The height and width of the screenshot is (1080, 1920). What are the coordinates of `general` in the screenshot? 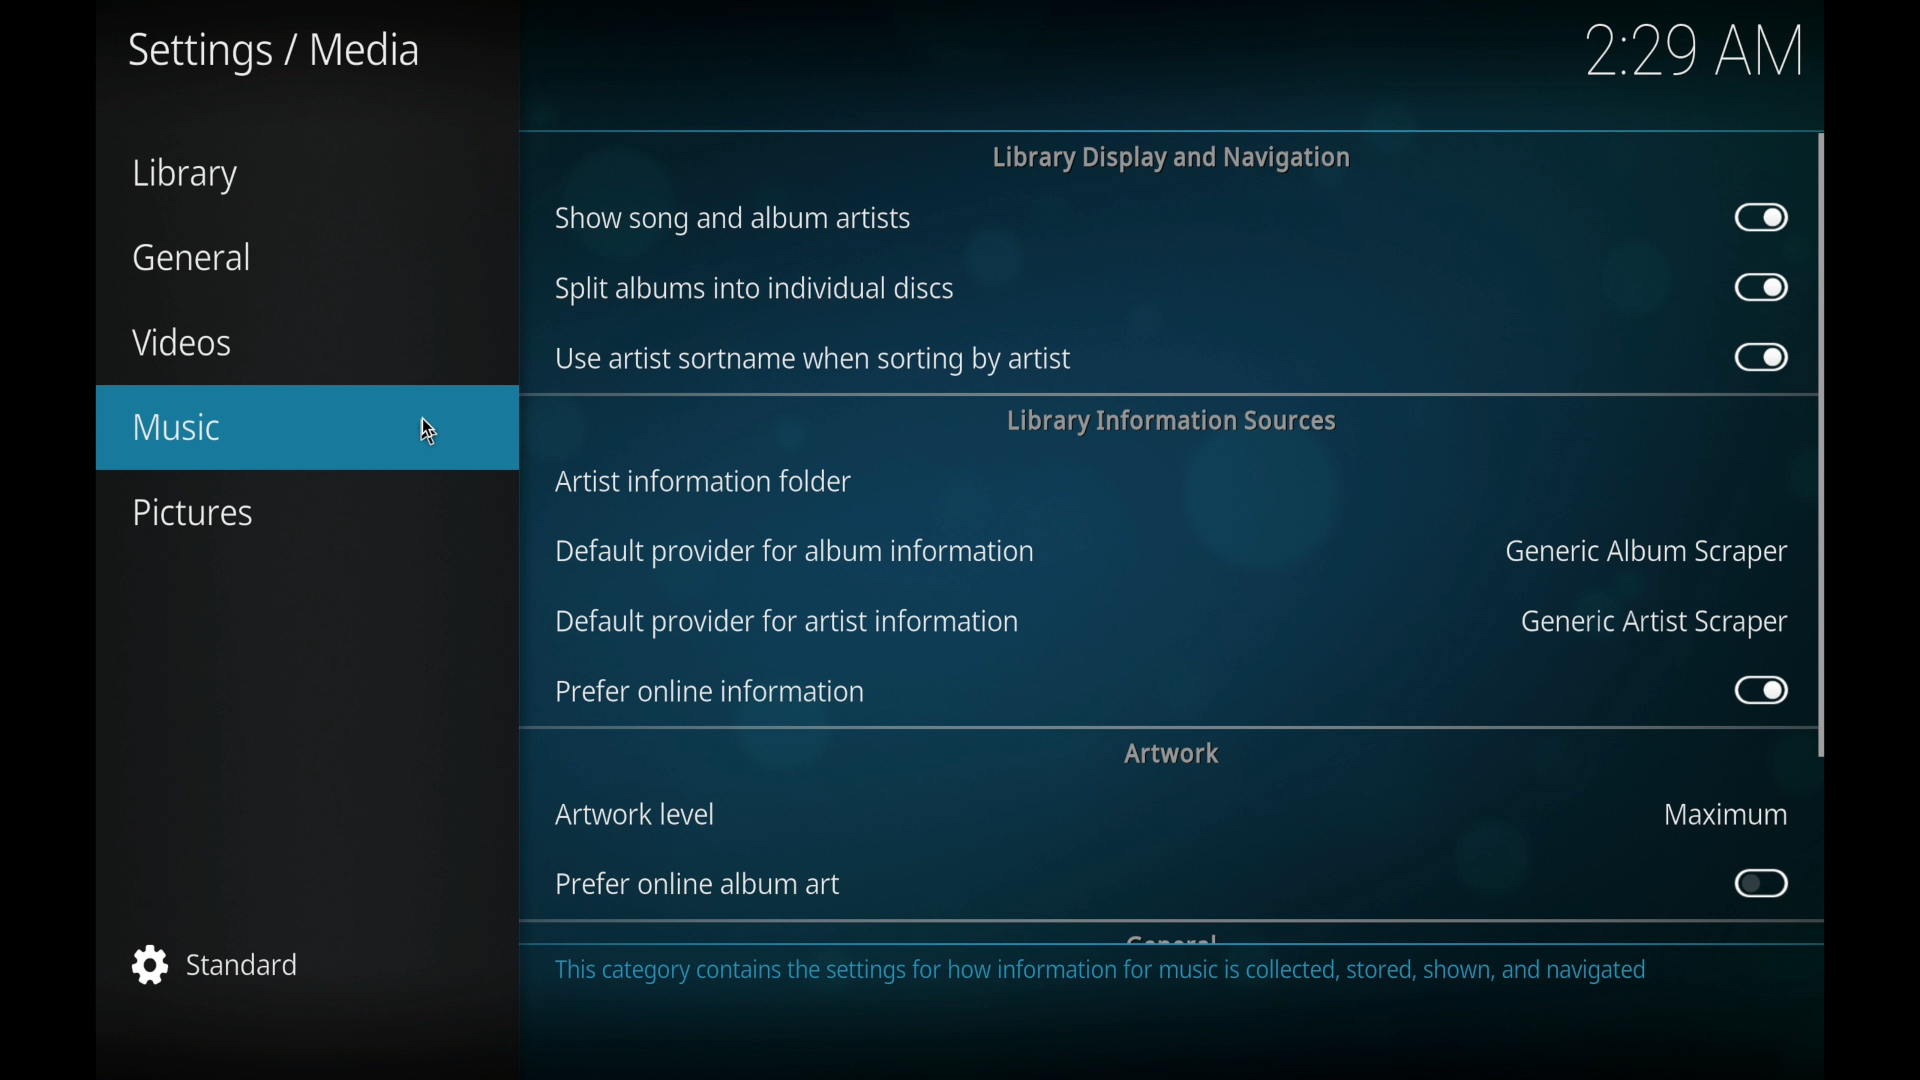 It's located at (193, 257).